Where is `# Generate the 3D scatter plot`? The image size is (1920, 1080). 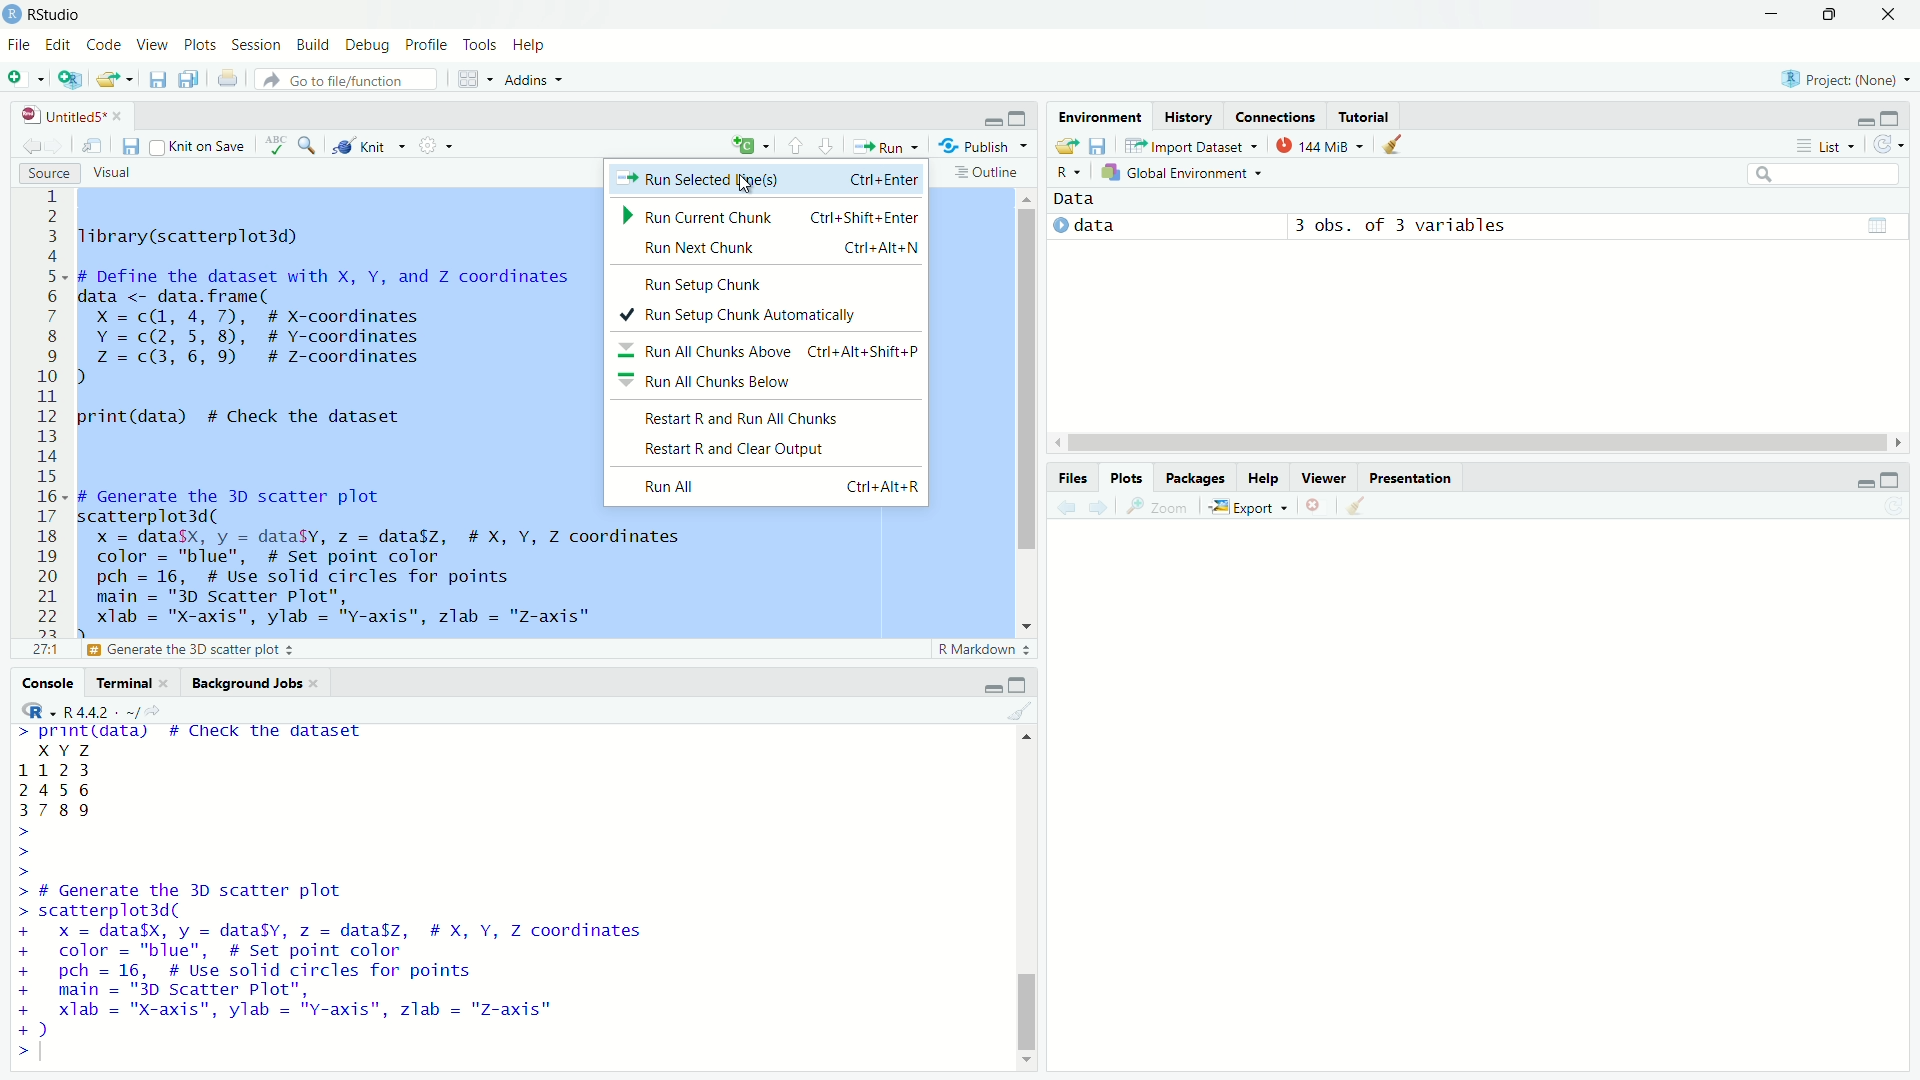
# Generate the 3D scatter plot is located at coordinates (228, 488).